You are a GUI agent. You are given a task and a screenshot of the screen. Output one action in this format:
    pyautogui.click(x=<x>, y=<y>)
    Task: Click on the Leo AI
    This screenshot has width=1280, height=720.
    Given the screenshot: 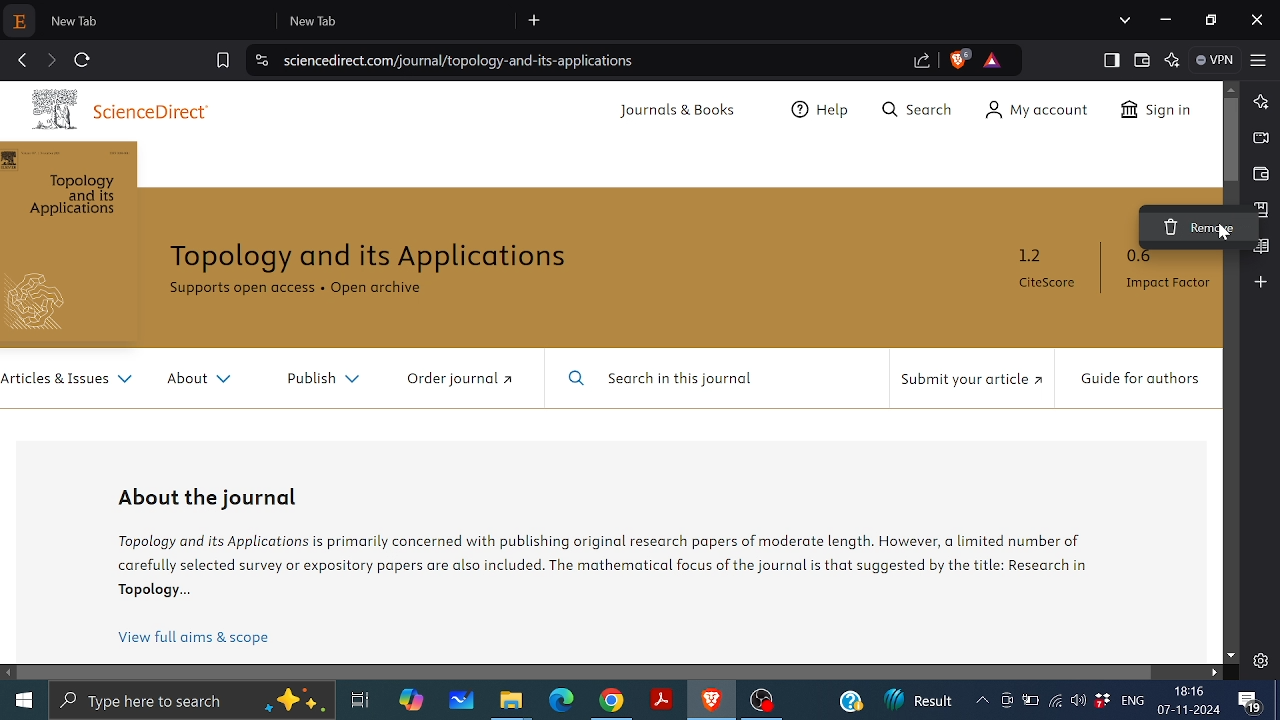 What is the action you would take?
    pyautogui.click(x=1171, y=59)
    